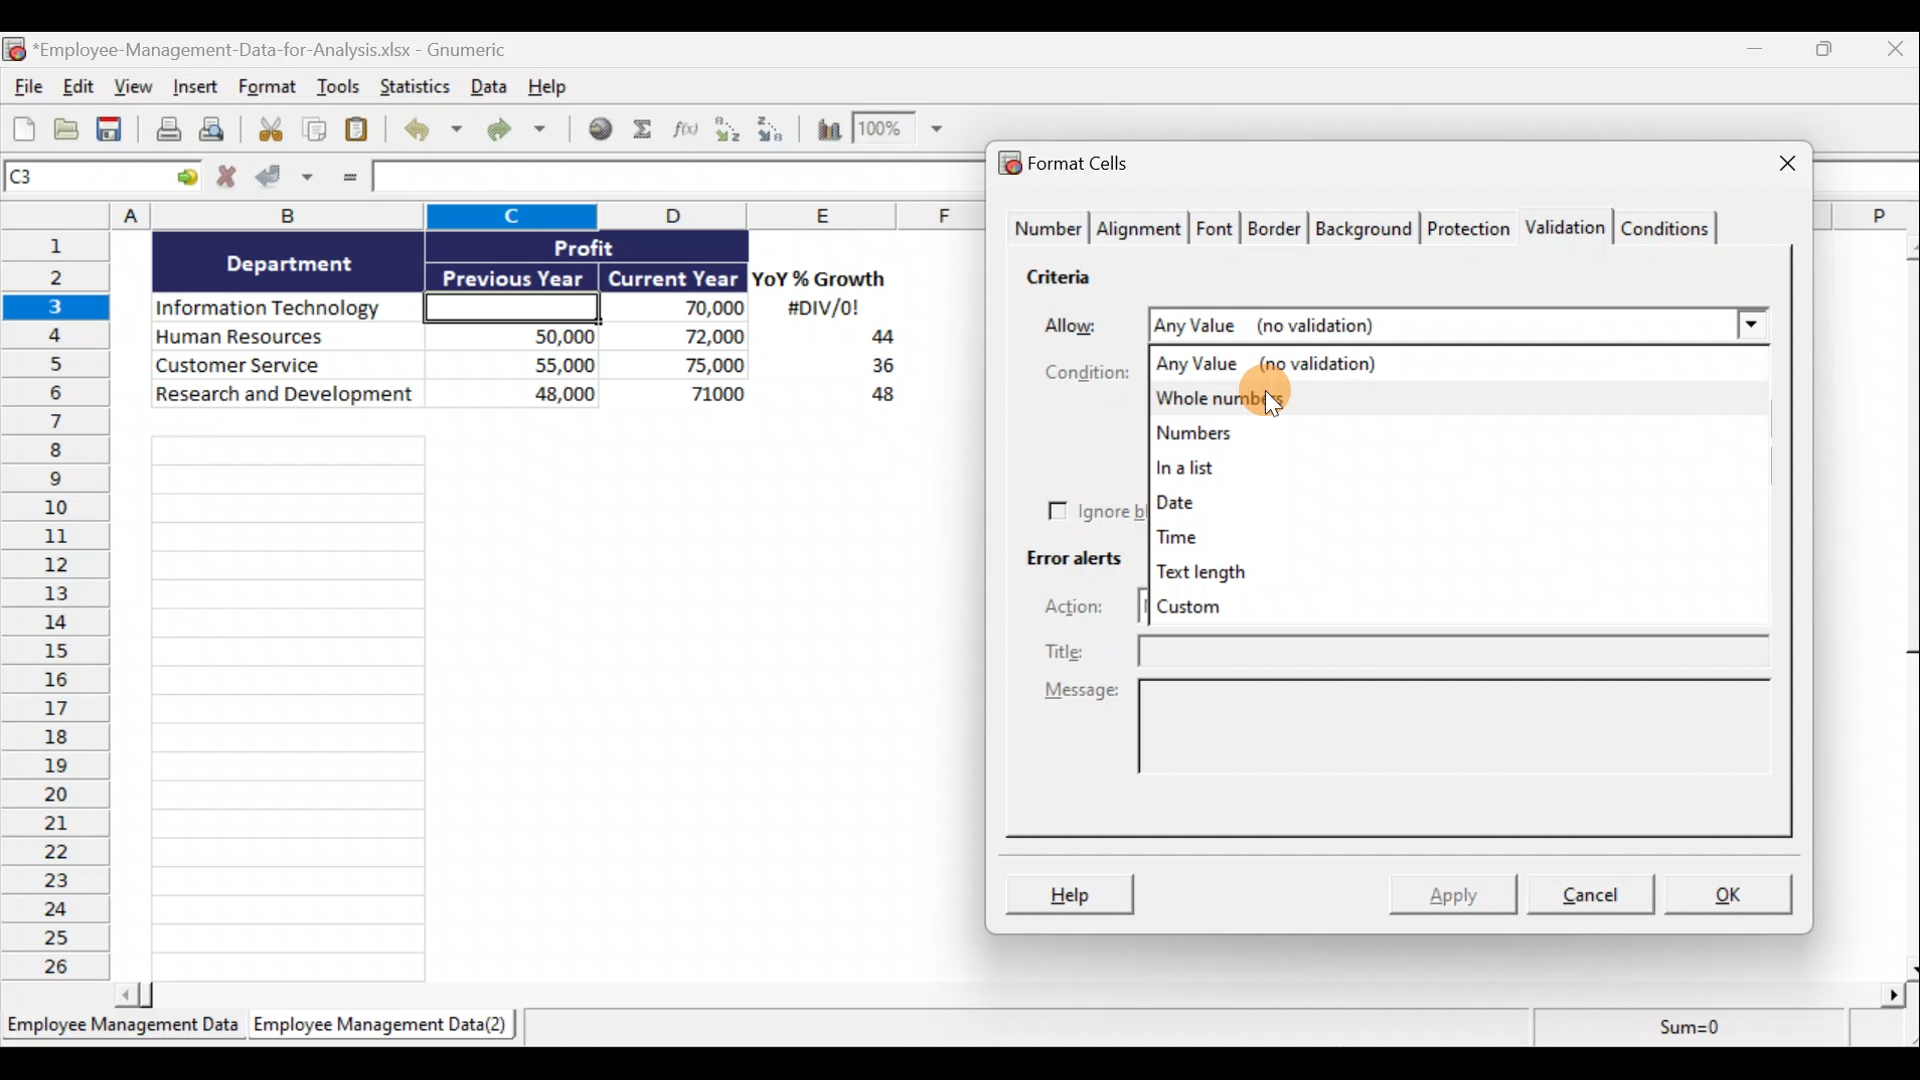 Image resolution: width=1920 pixels, height=1080 pixels. I want to click on Cancel changes, so click(227, 179).